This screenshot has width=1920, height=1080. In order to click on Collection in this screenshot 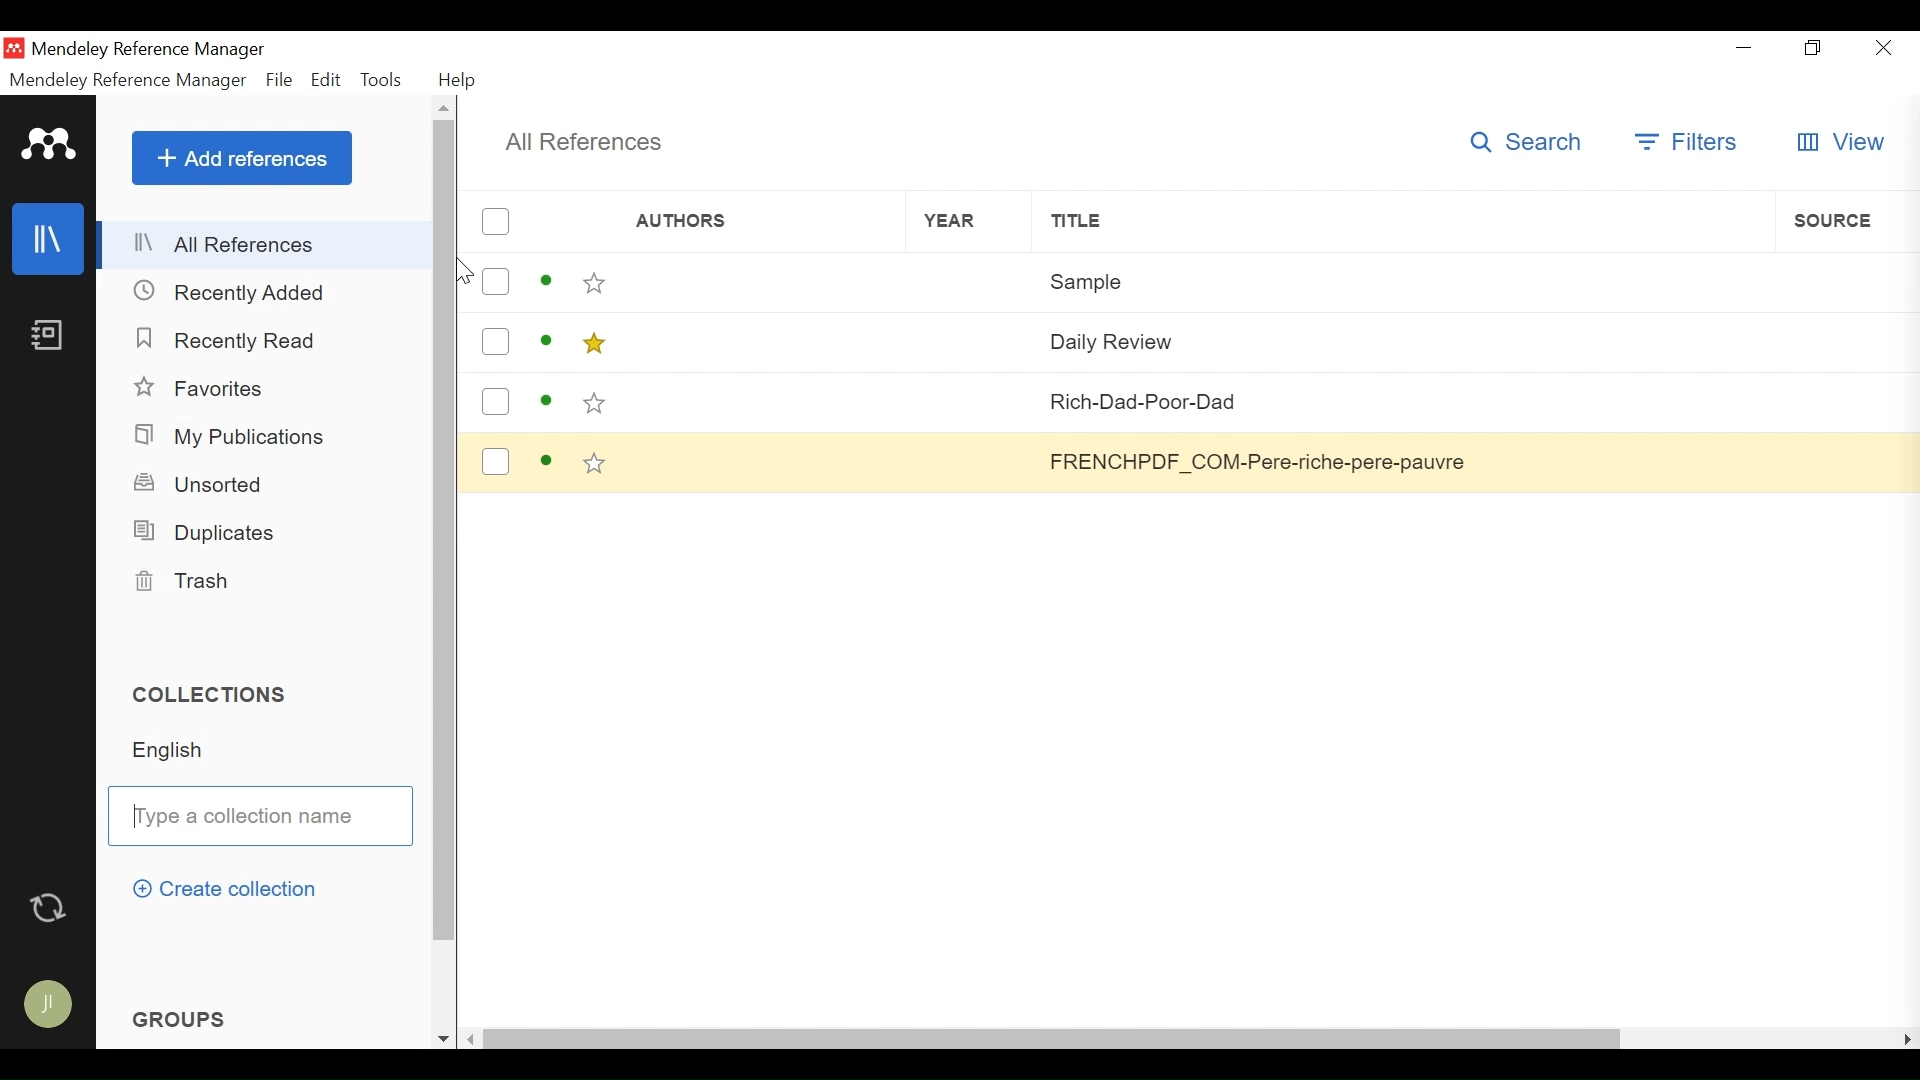, I will do `click(271, 750)`.